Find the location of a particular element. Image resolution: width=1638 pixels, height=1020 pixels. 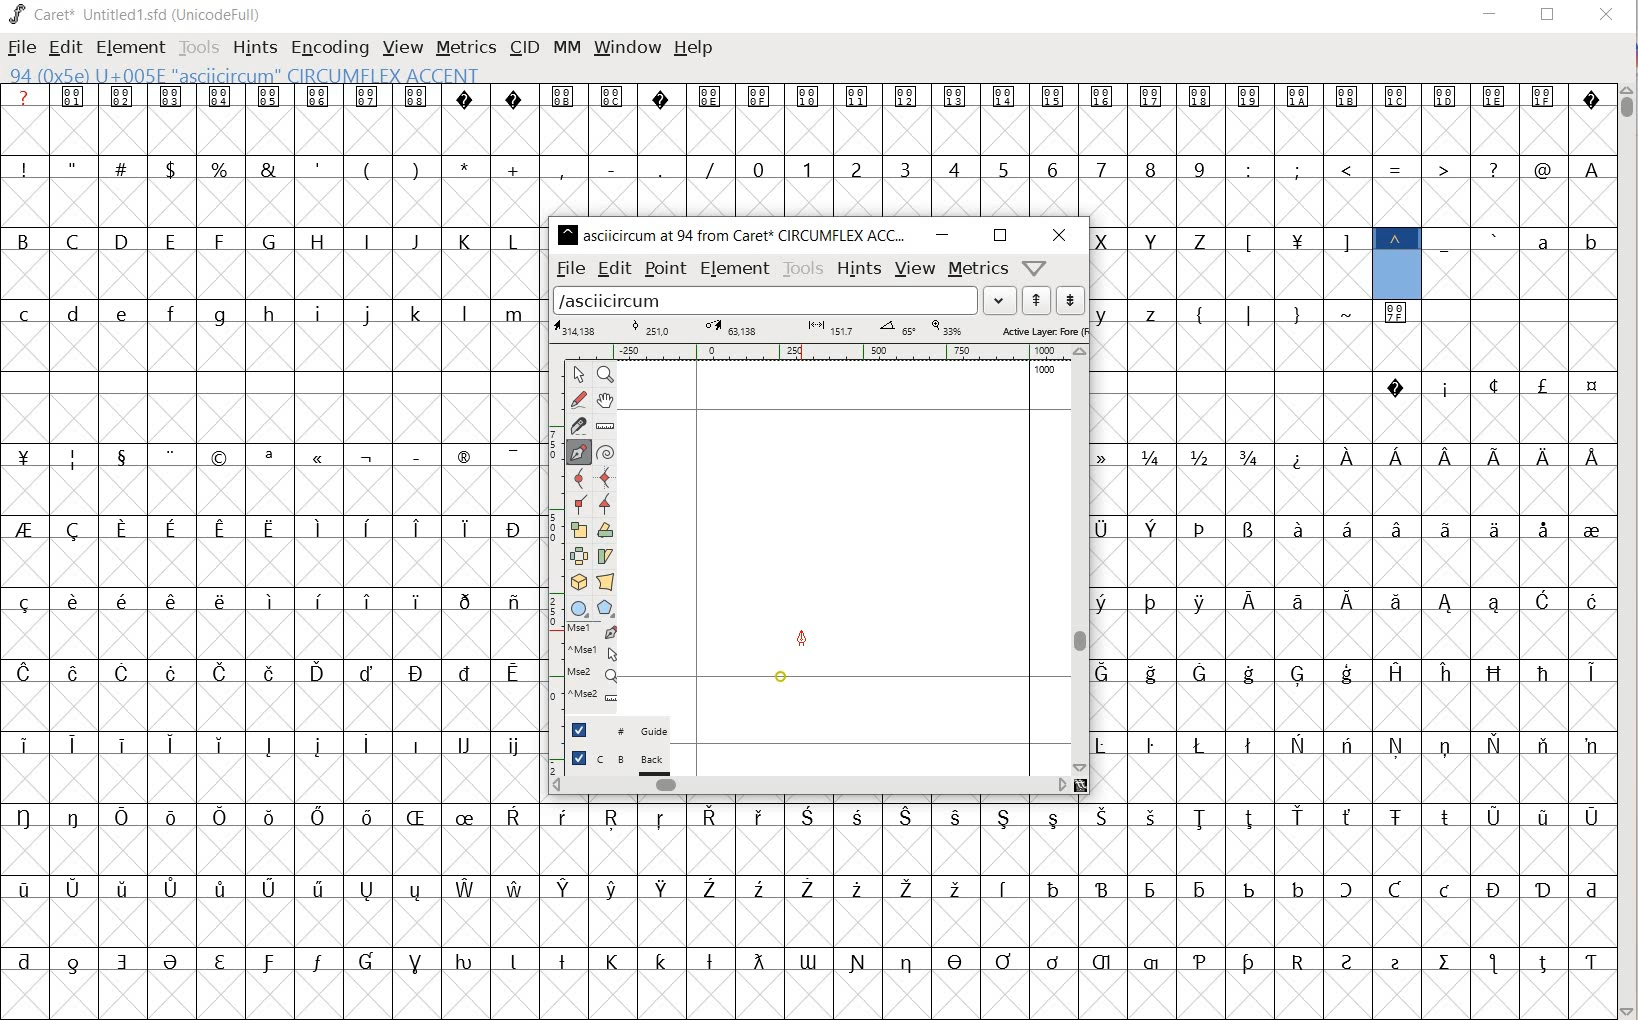

element is located at coordinates (735, 268).